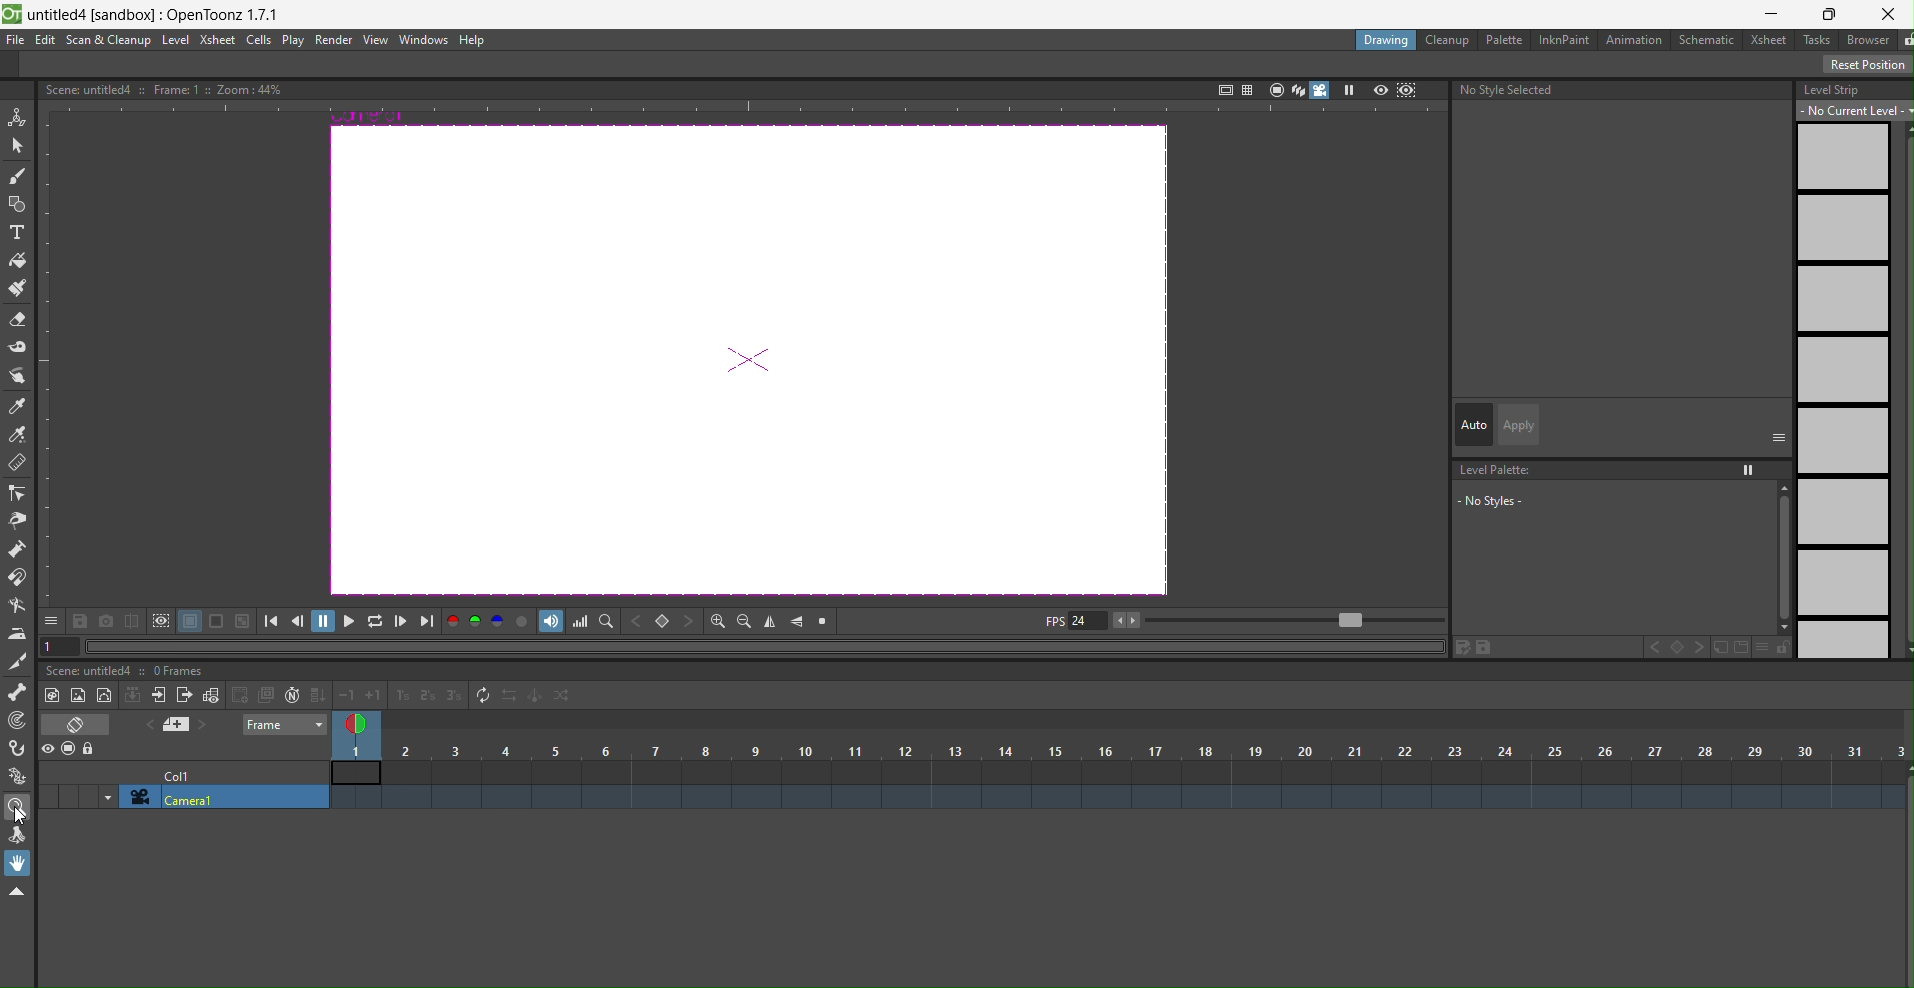 Image resolution: width=1914 pixels, height=988 pixels. I want to click on icons, so click(1255, 89).